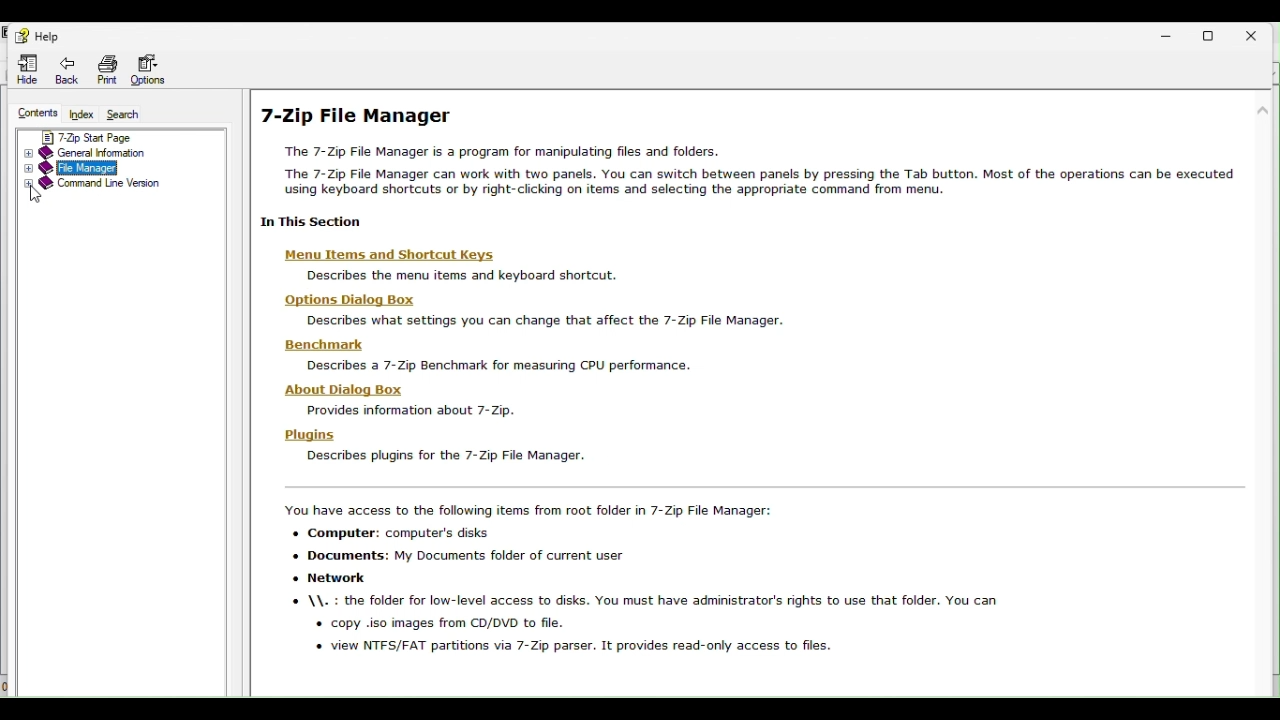 Image resolution: width=1280 pixels, height=720 pixels. I want to click on Describes a 7-Zip Benchmark for measuring CPU performance., so click(499, 366).